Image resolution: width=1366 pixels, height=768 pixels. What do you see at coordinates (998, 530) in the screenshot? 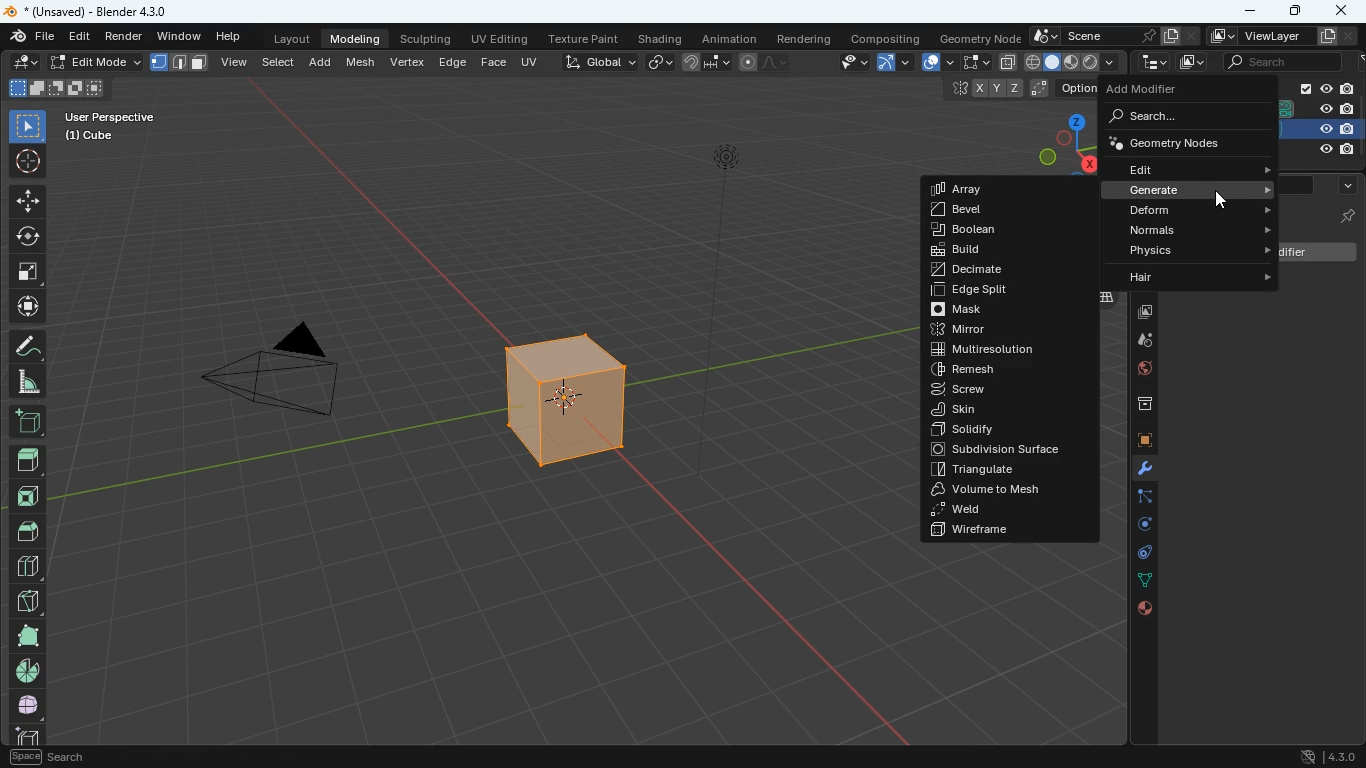
I see `wireframe` at bounding box center [998, 530].